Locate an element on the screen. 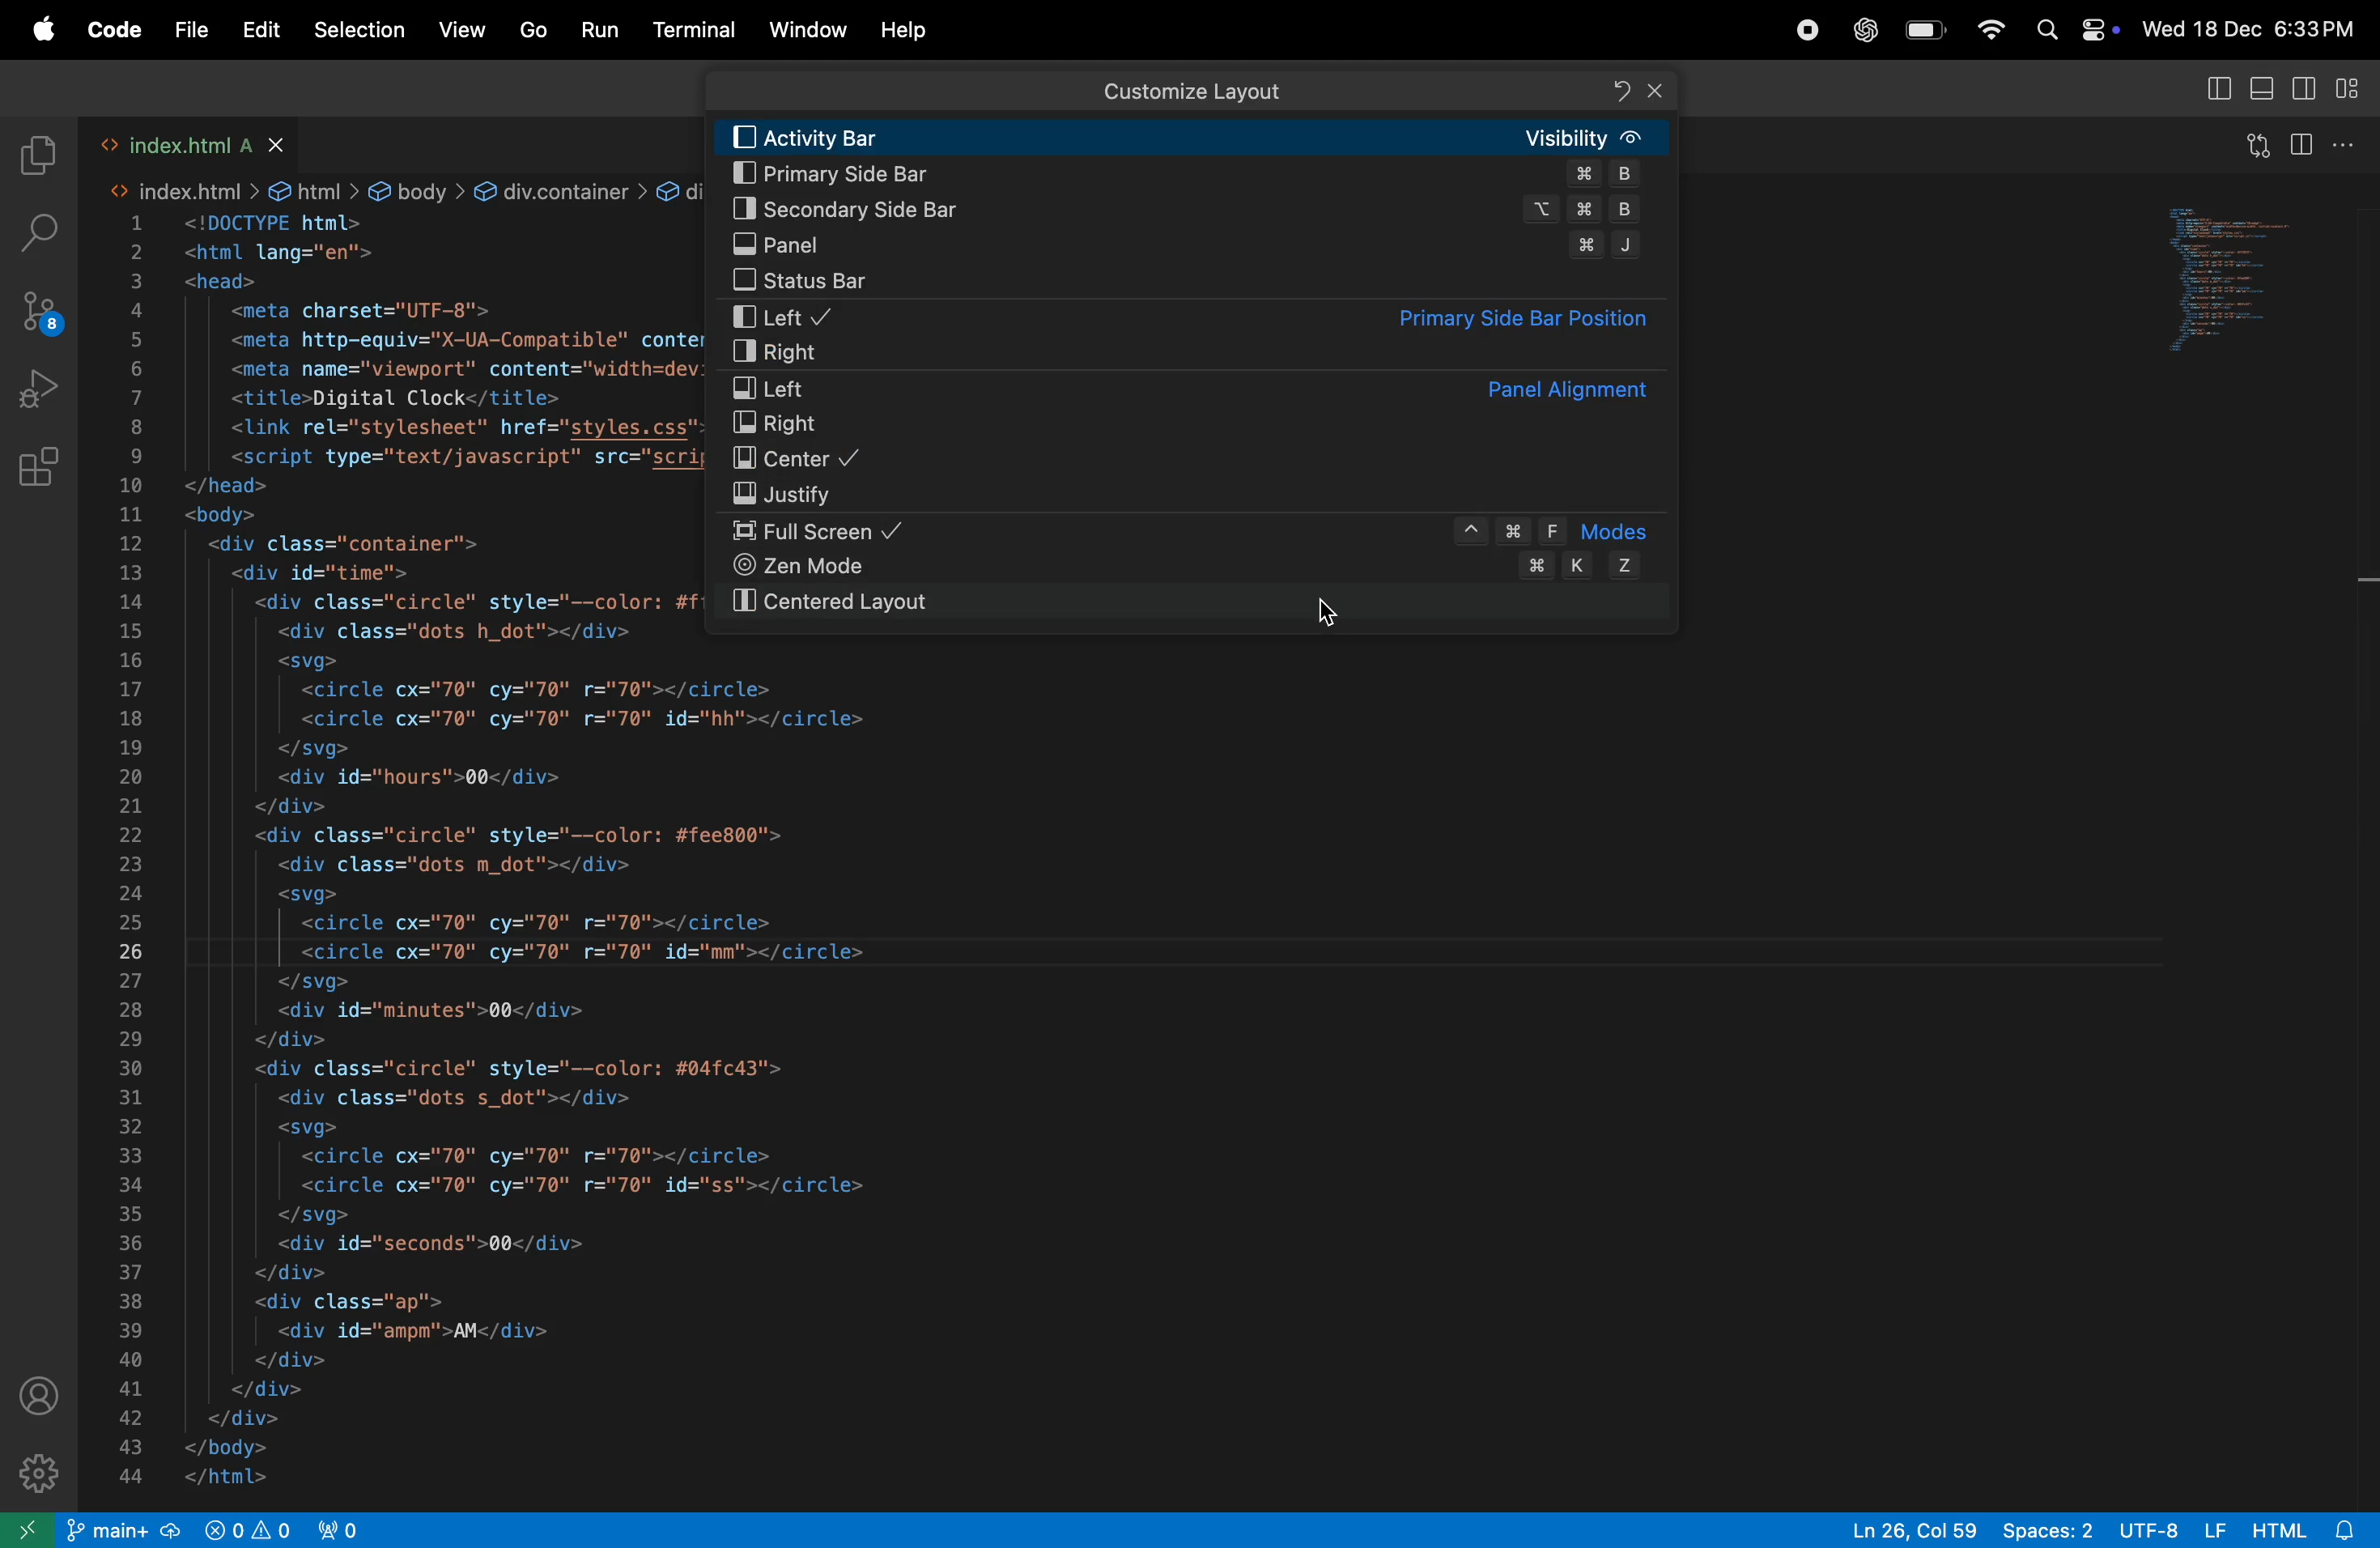  right is located at coordinates (1198, 353).